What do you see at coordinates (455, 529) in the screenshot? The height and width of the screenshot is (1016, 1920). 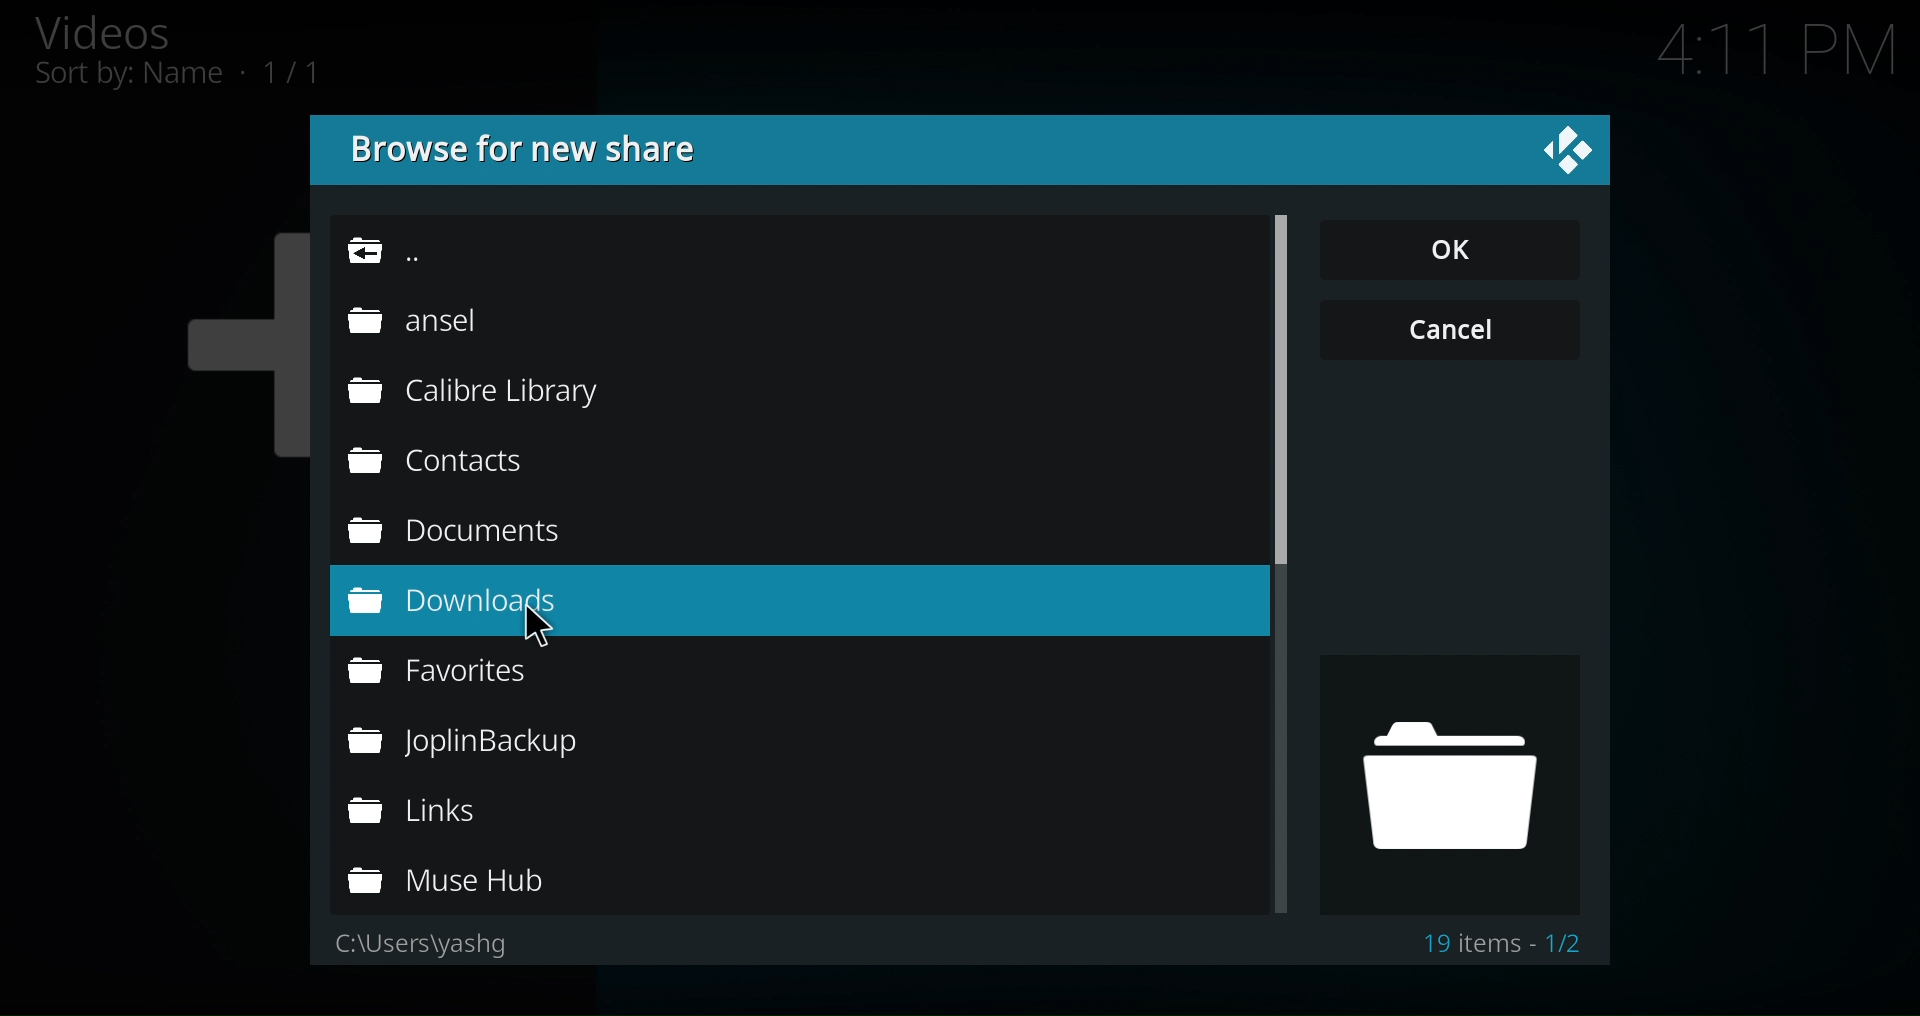 I see `Documents` at bounding box center [455, 529].